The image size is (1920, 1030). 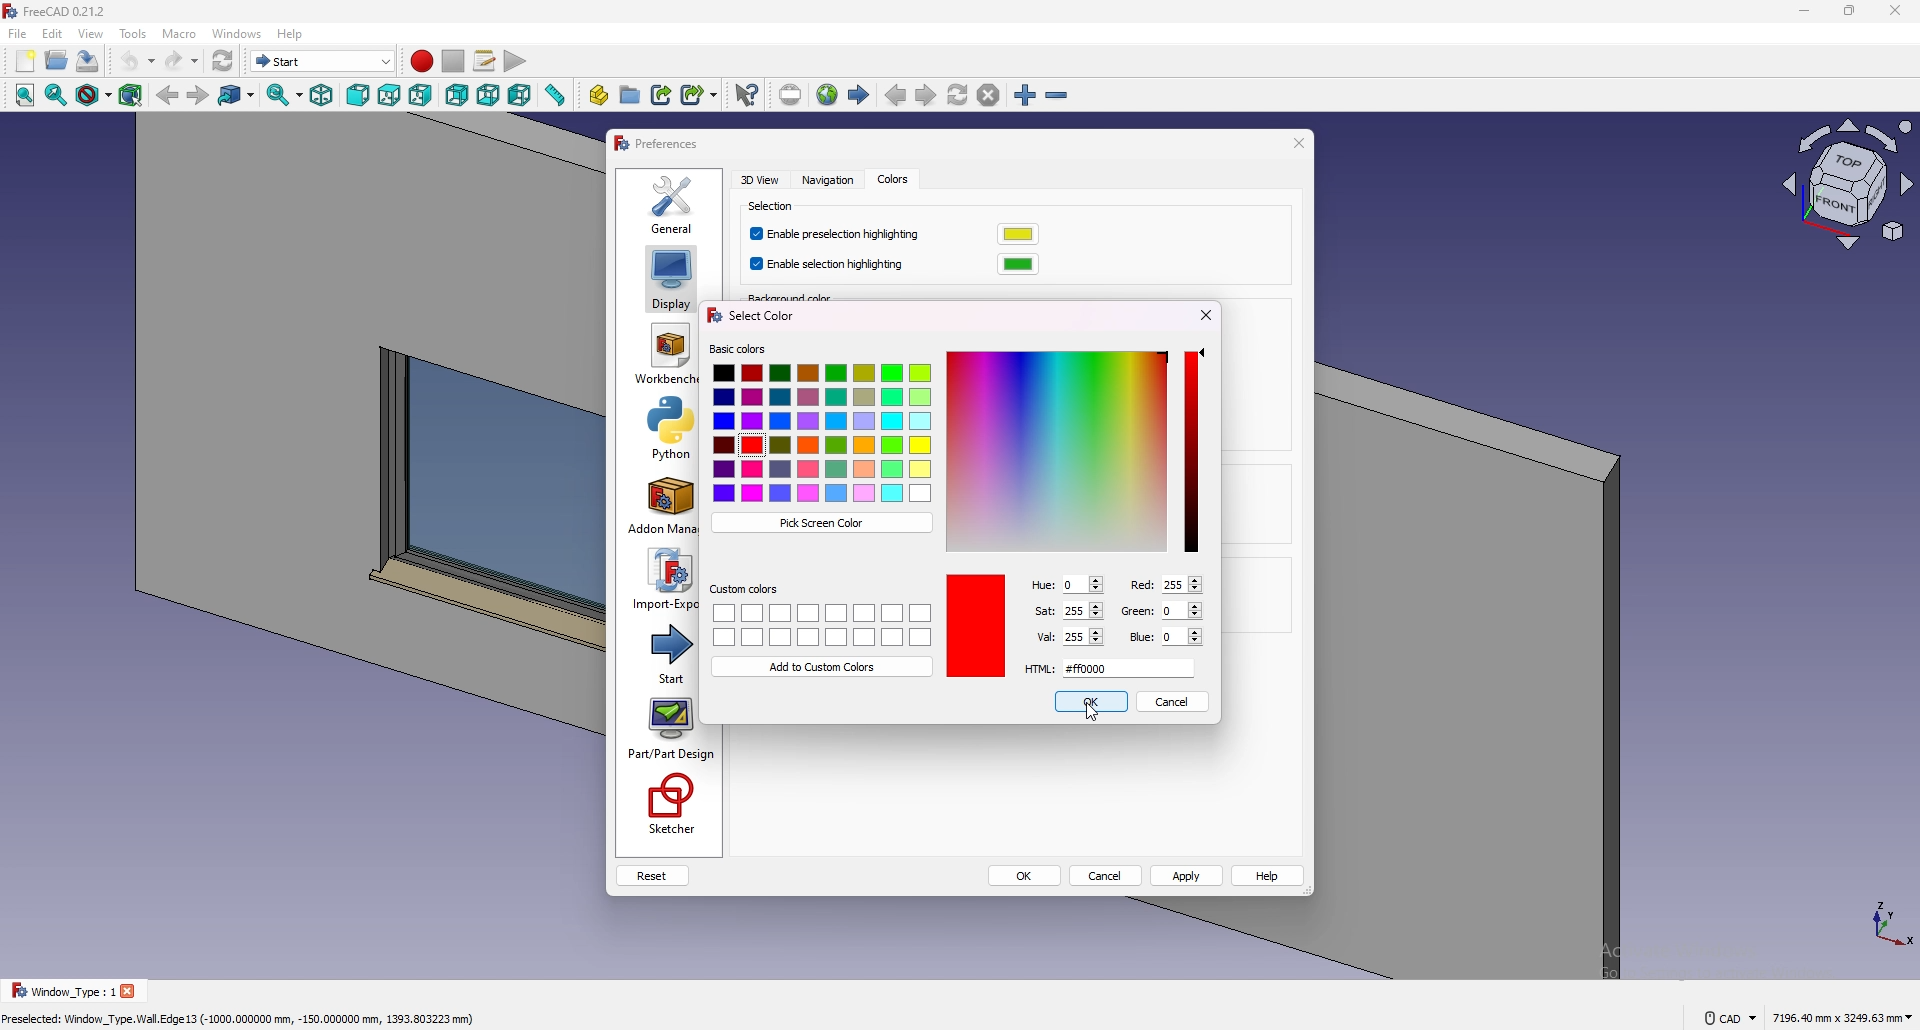 What do you see at coordinates (989, 96) in the screenshot?
I see `stop loading` at bounding box center [989, 96].